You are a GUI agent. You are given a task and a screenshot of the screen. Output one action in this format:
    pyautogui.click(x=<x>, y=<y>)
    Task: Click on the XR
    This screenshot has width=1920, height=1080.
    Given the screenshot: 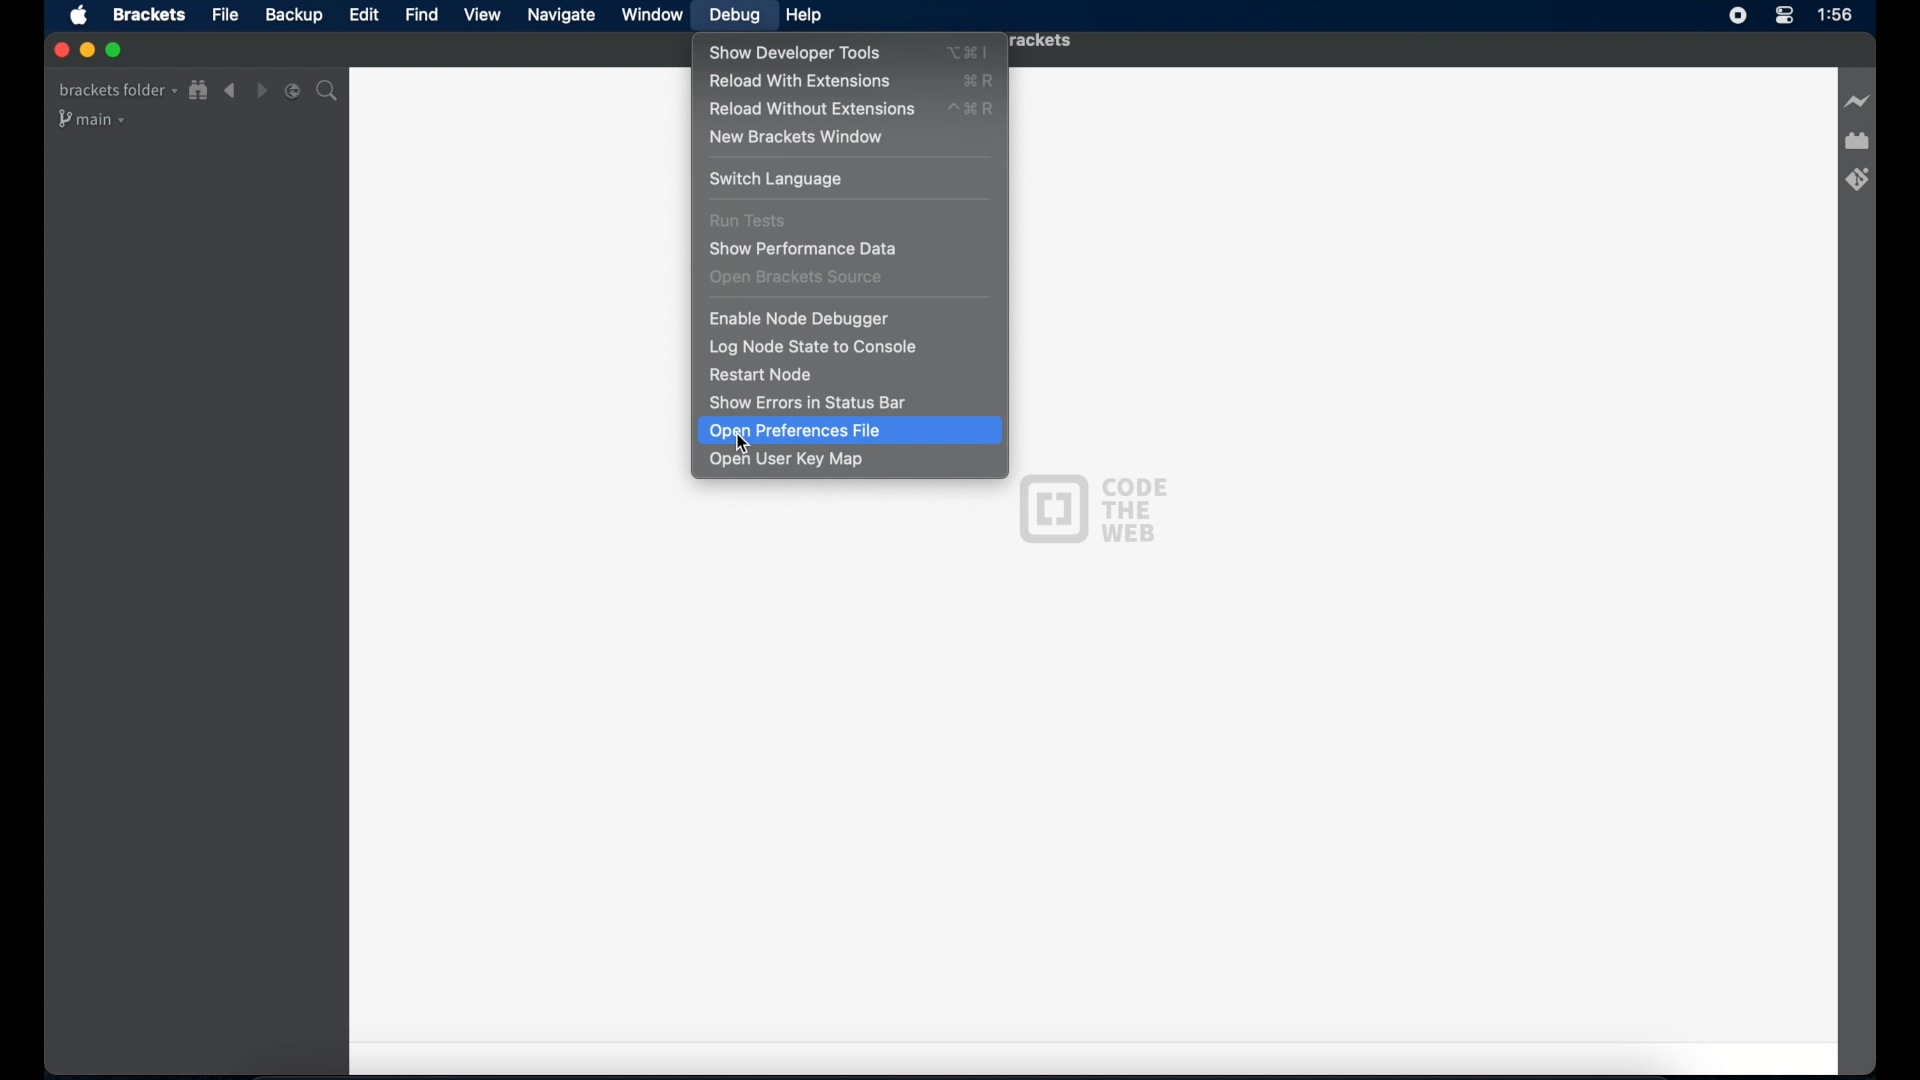 What is the action you would take?
    pyautogui.click(x=975, y=81)
    